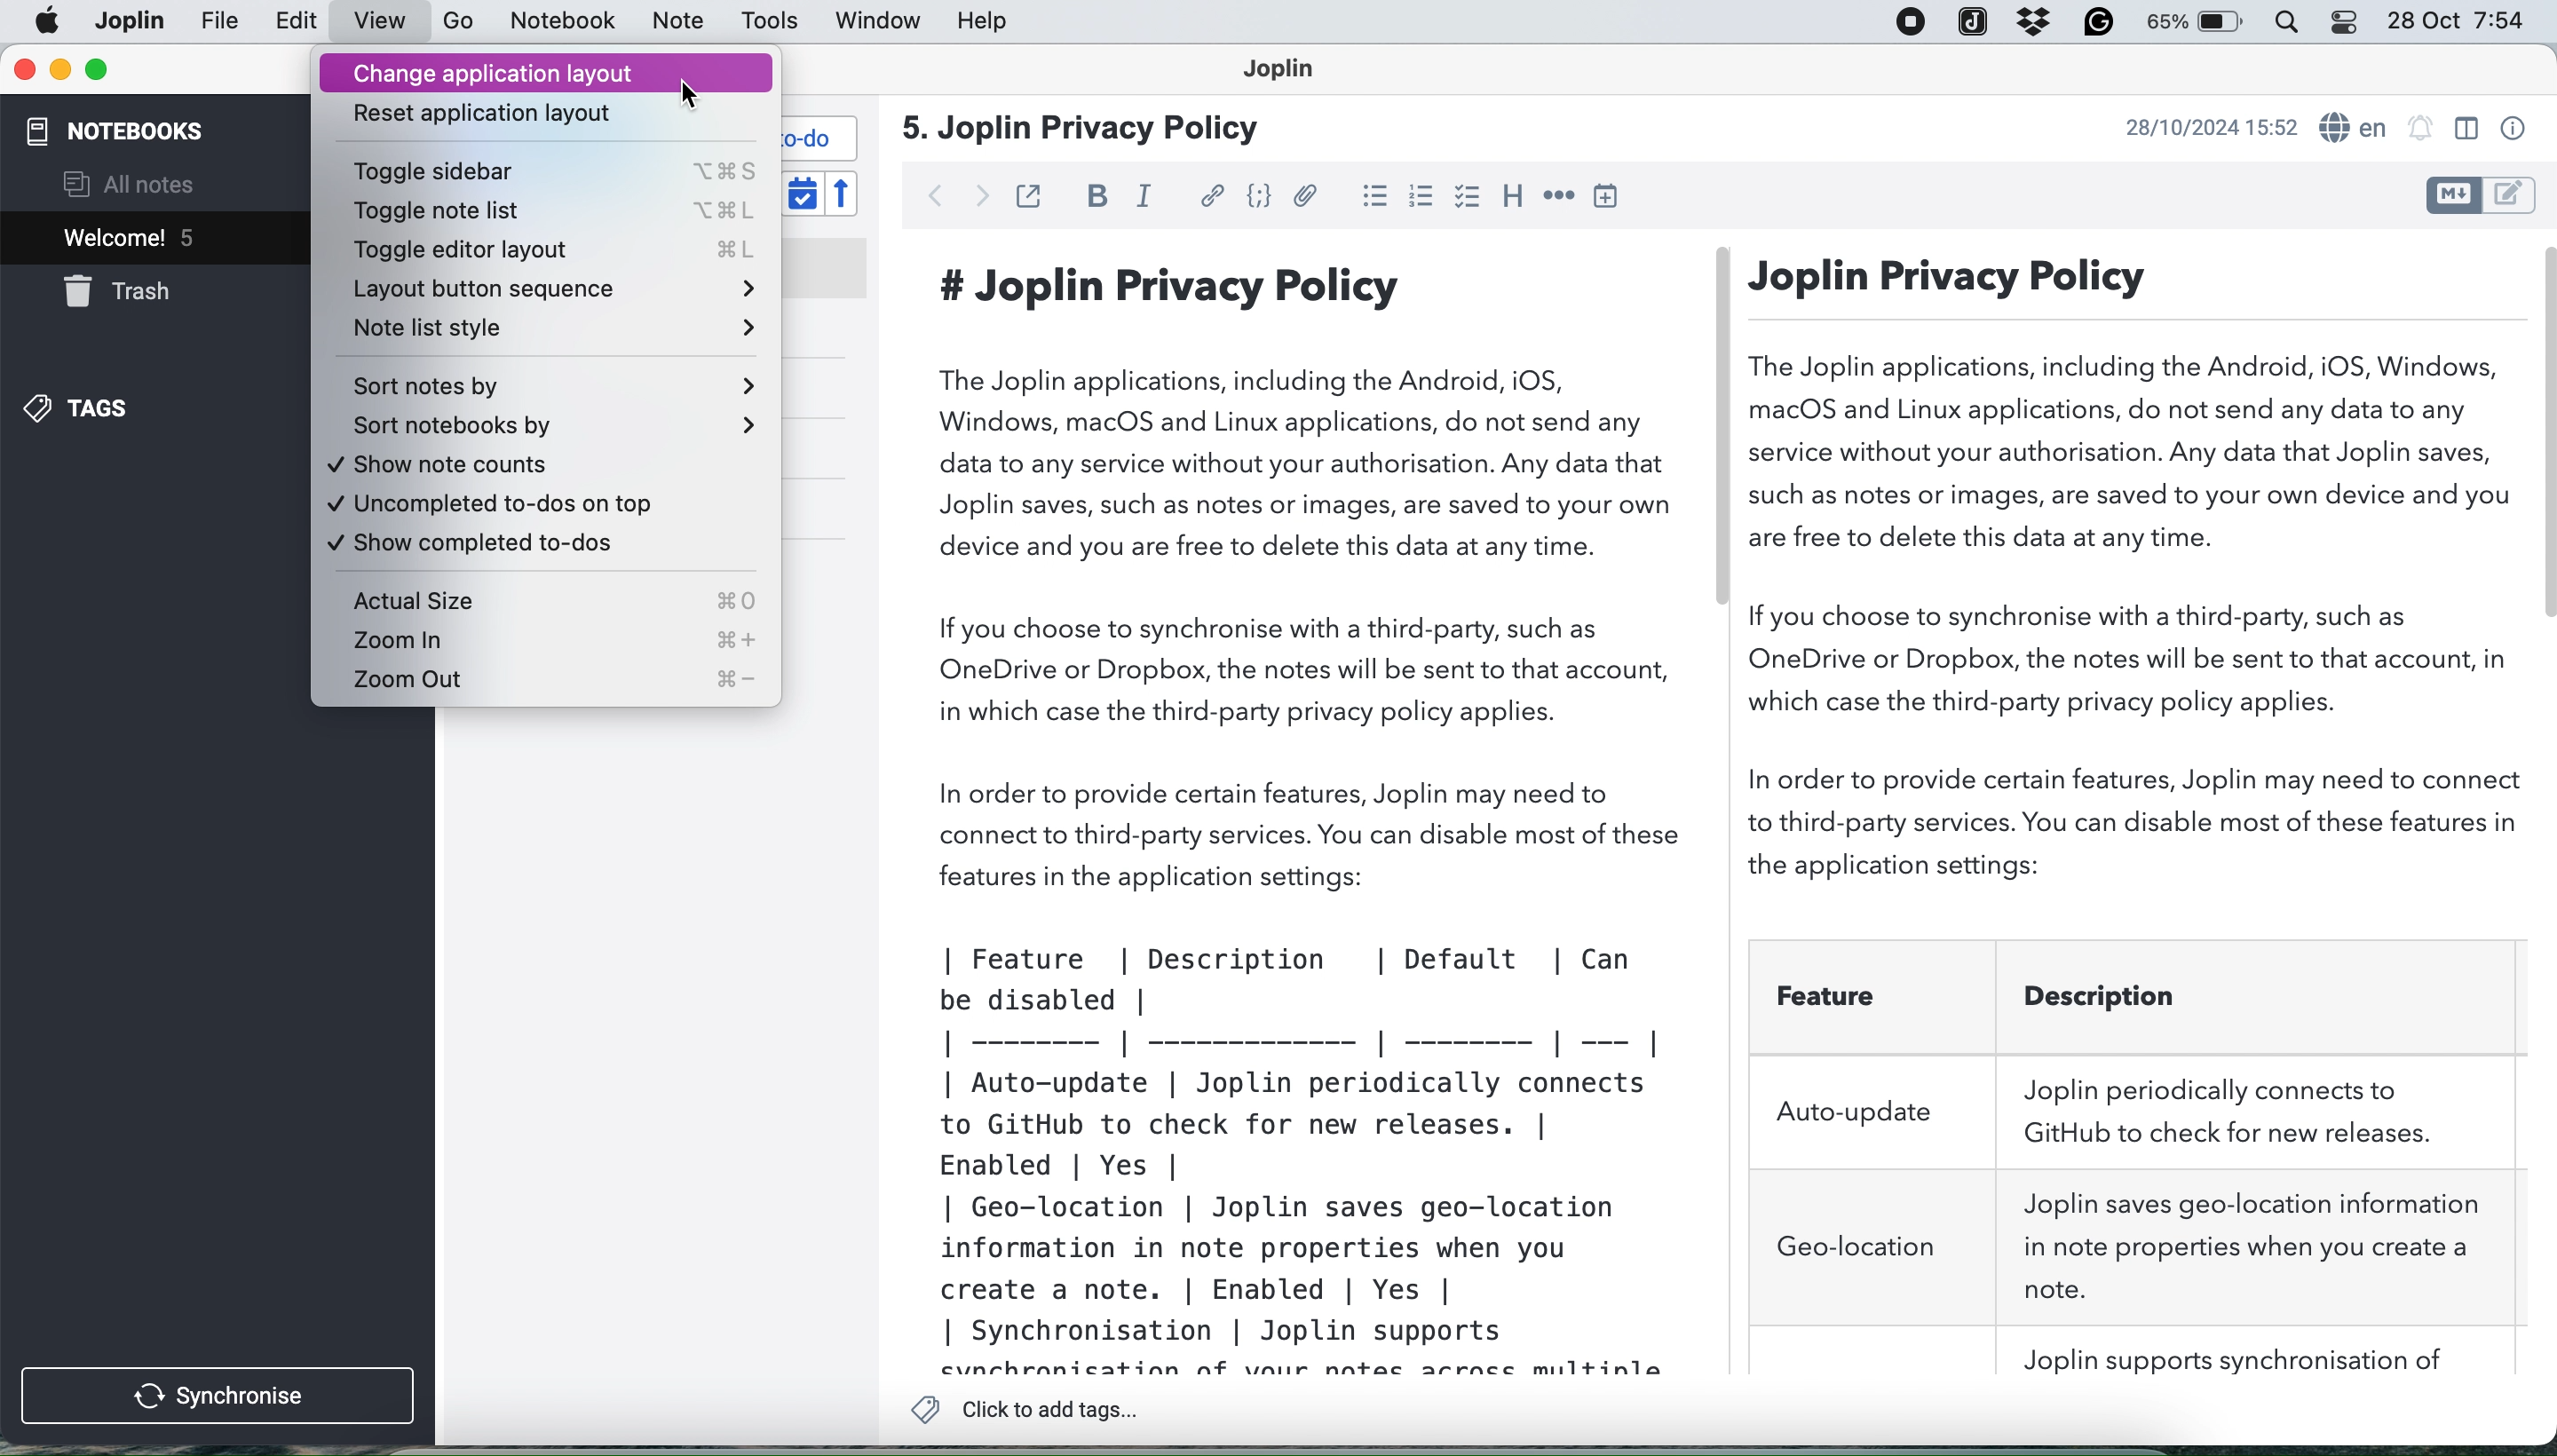  What do you see at coordinates (2357, 129) in the screenshot?
I see `spell checker` at bounding box center [2357, 129].